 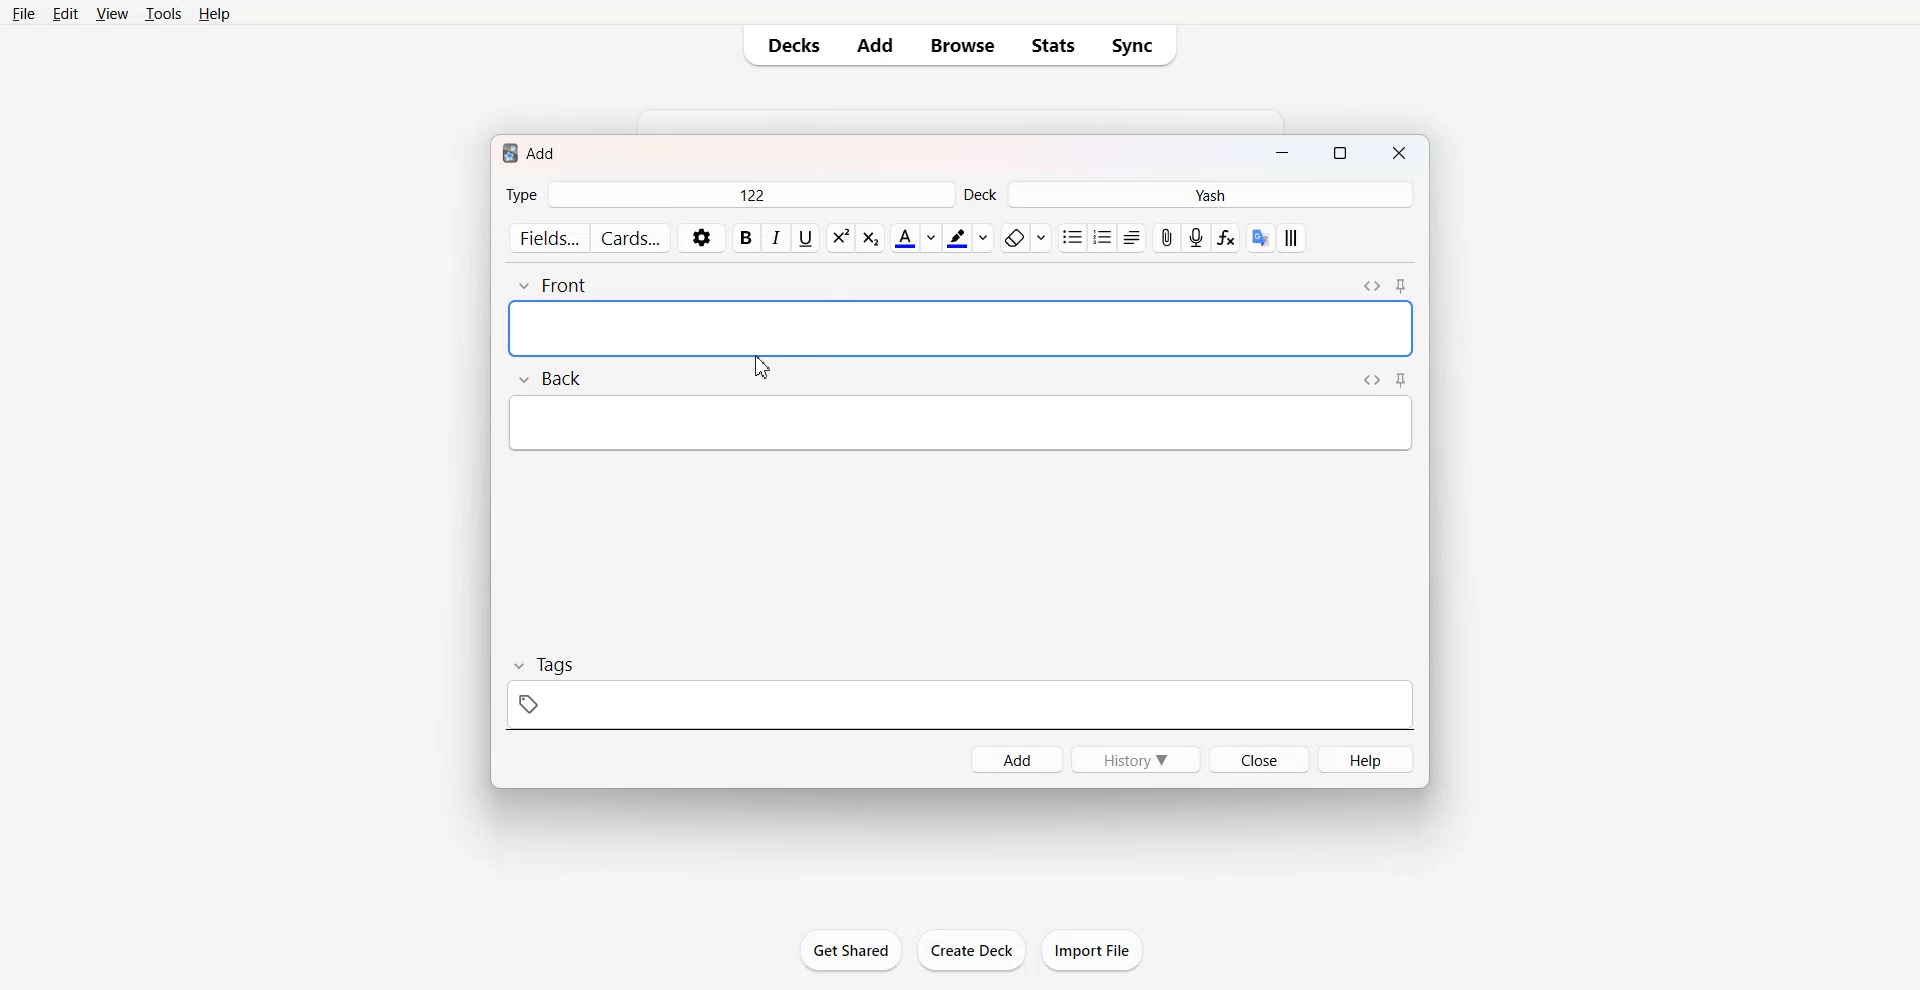 I want to click on Back, so click(x=548, y=377).